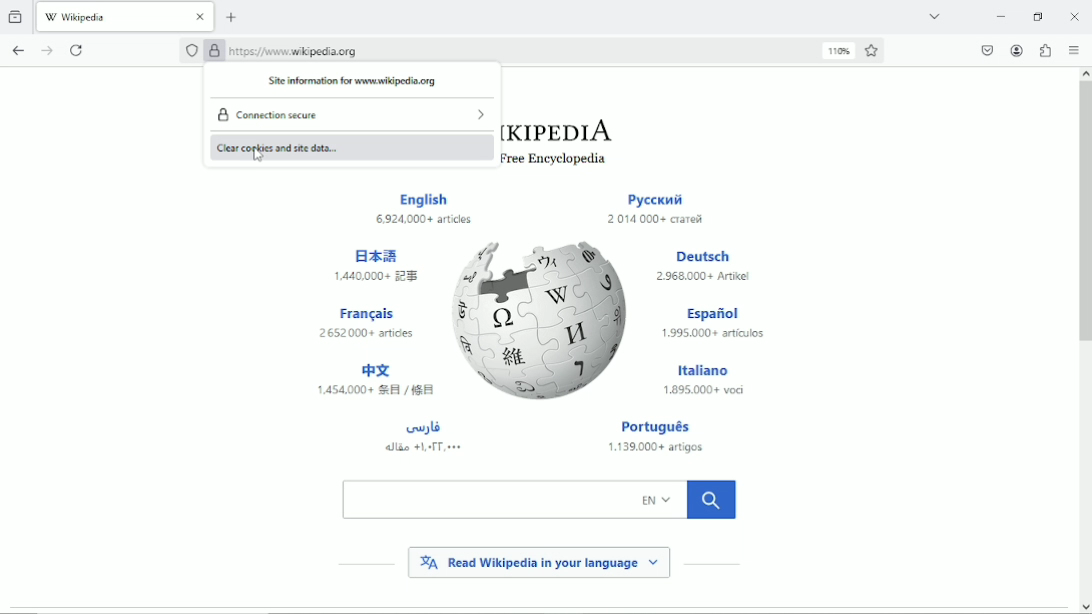  I want to click on Verified by DigiCert Inc, so click(215, 53).